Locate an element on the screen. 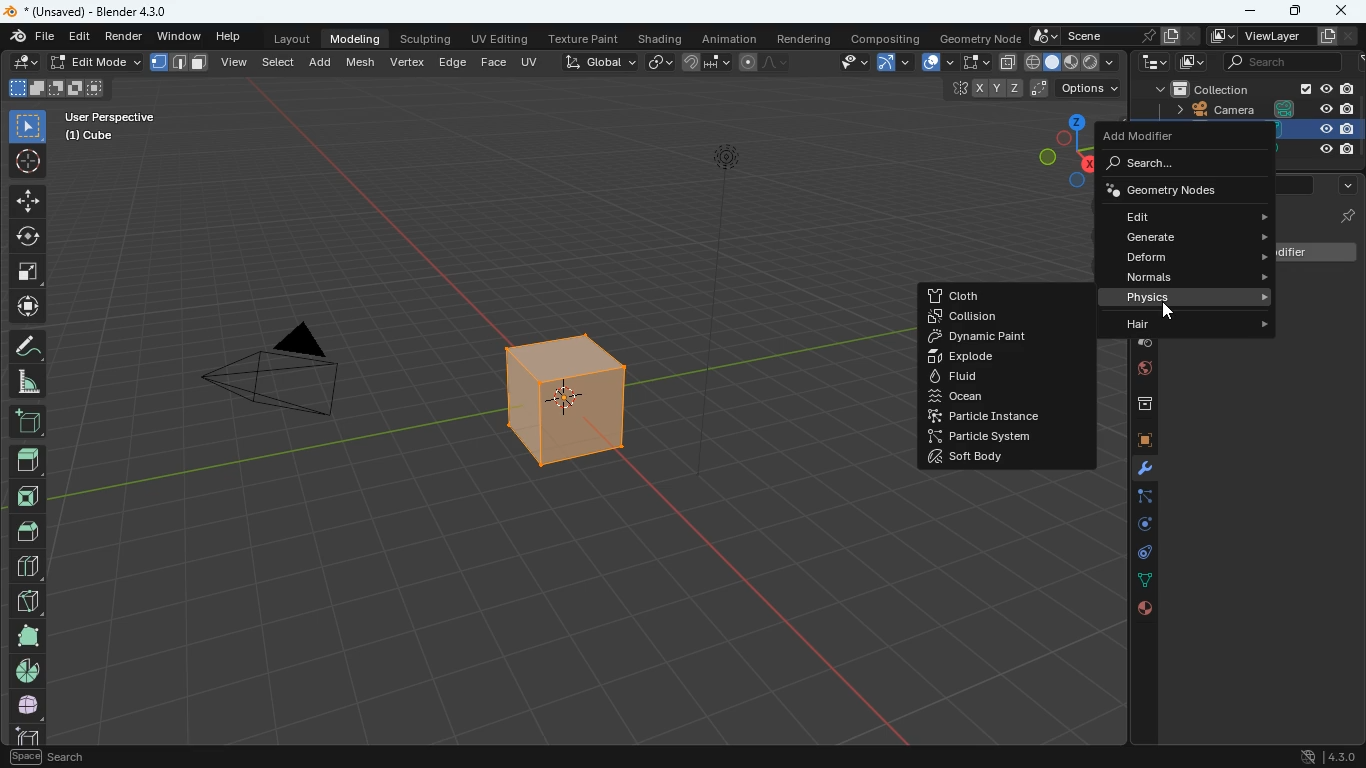 This screenshot has height=768, width=1366. drop is located at coordinates (1136, 342).